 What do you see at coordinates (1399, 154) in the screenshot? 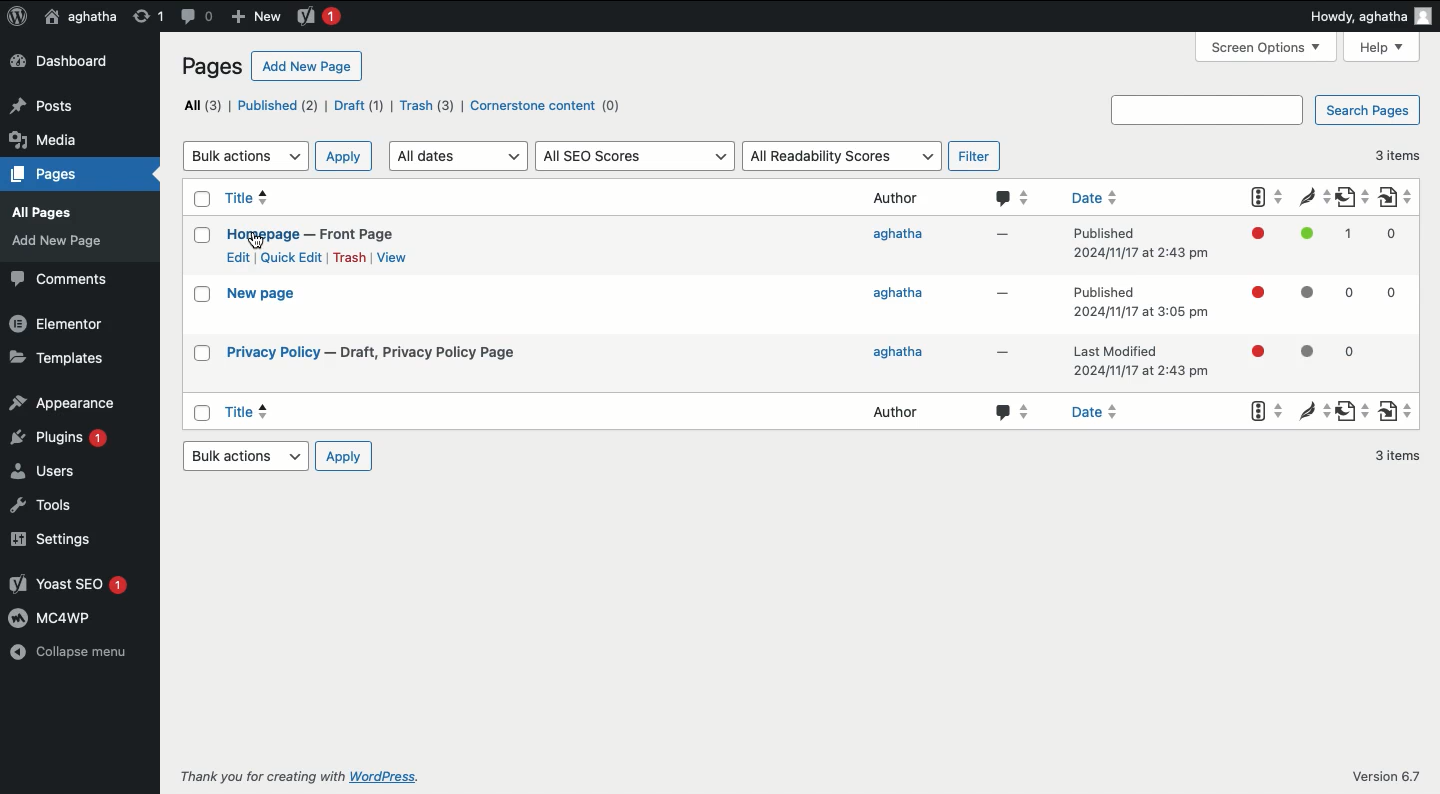
I see `3 items` at bounding box center [1399, 154].